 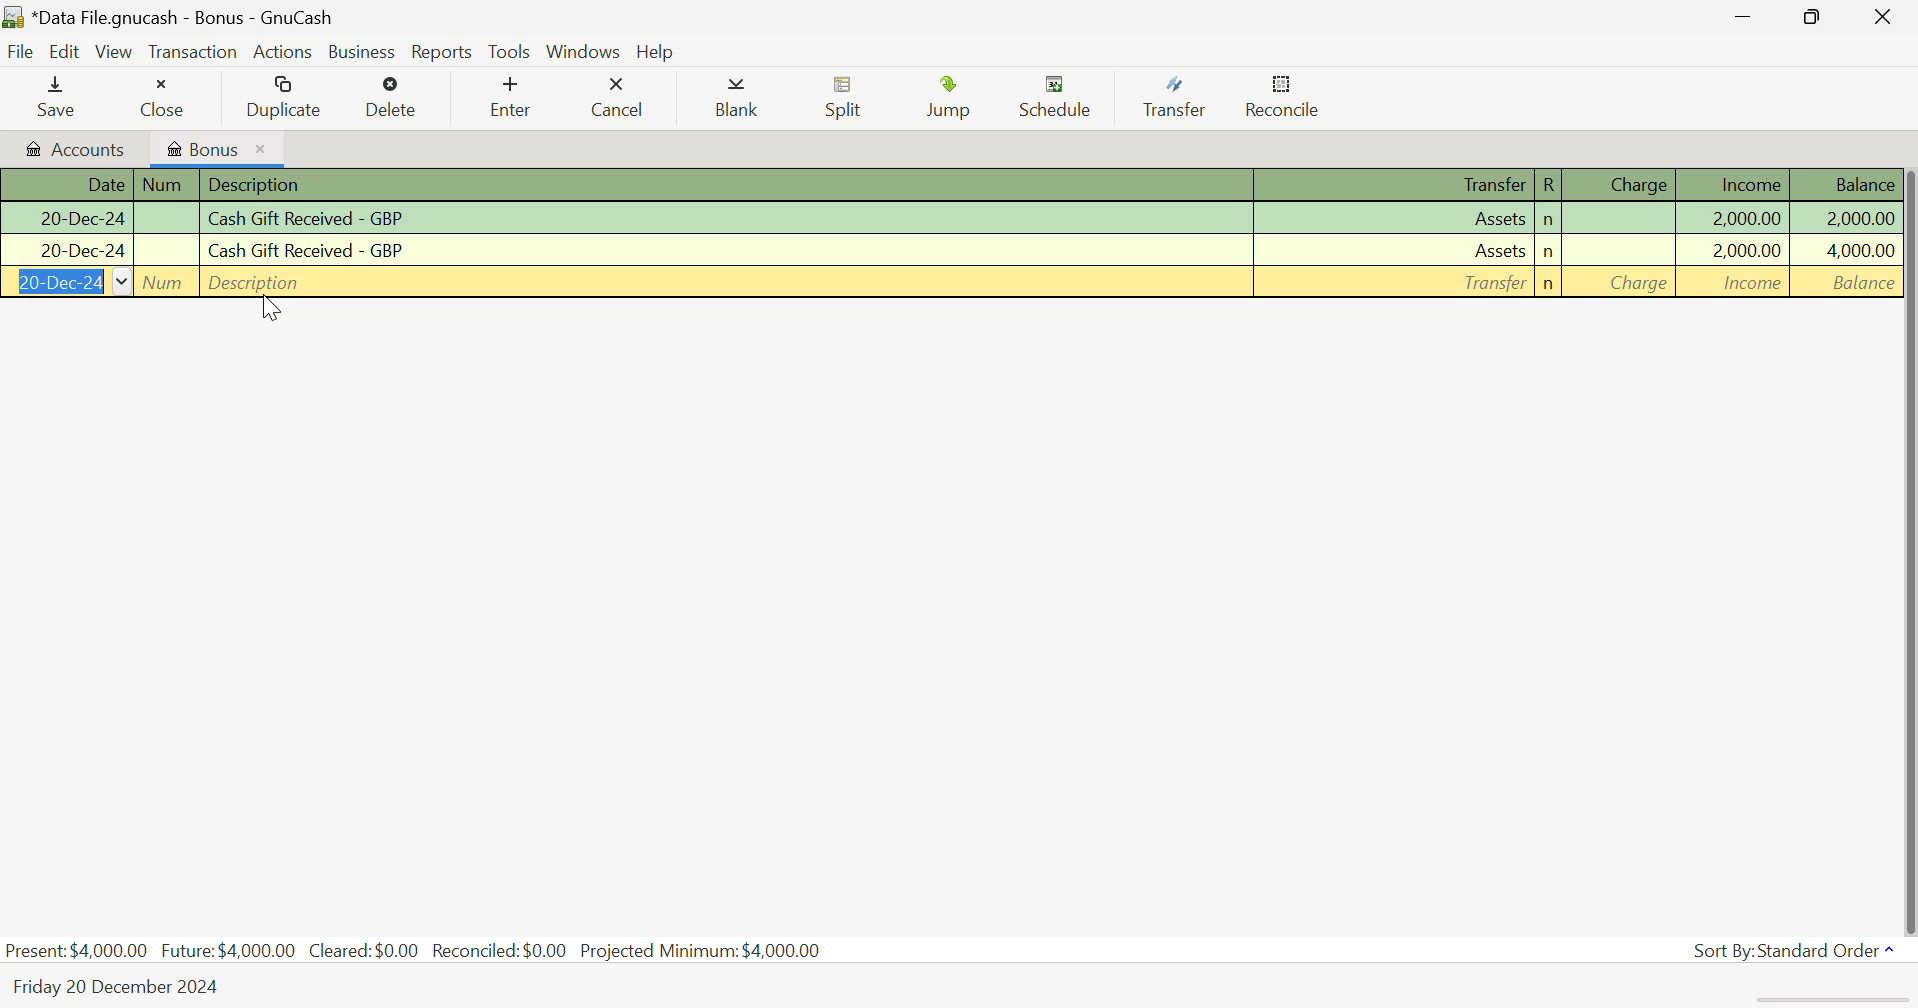 What do you see at coordinates (230, 949) in the screenshot?
I see `Future` at bounding box center [230, 949].